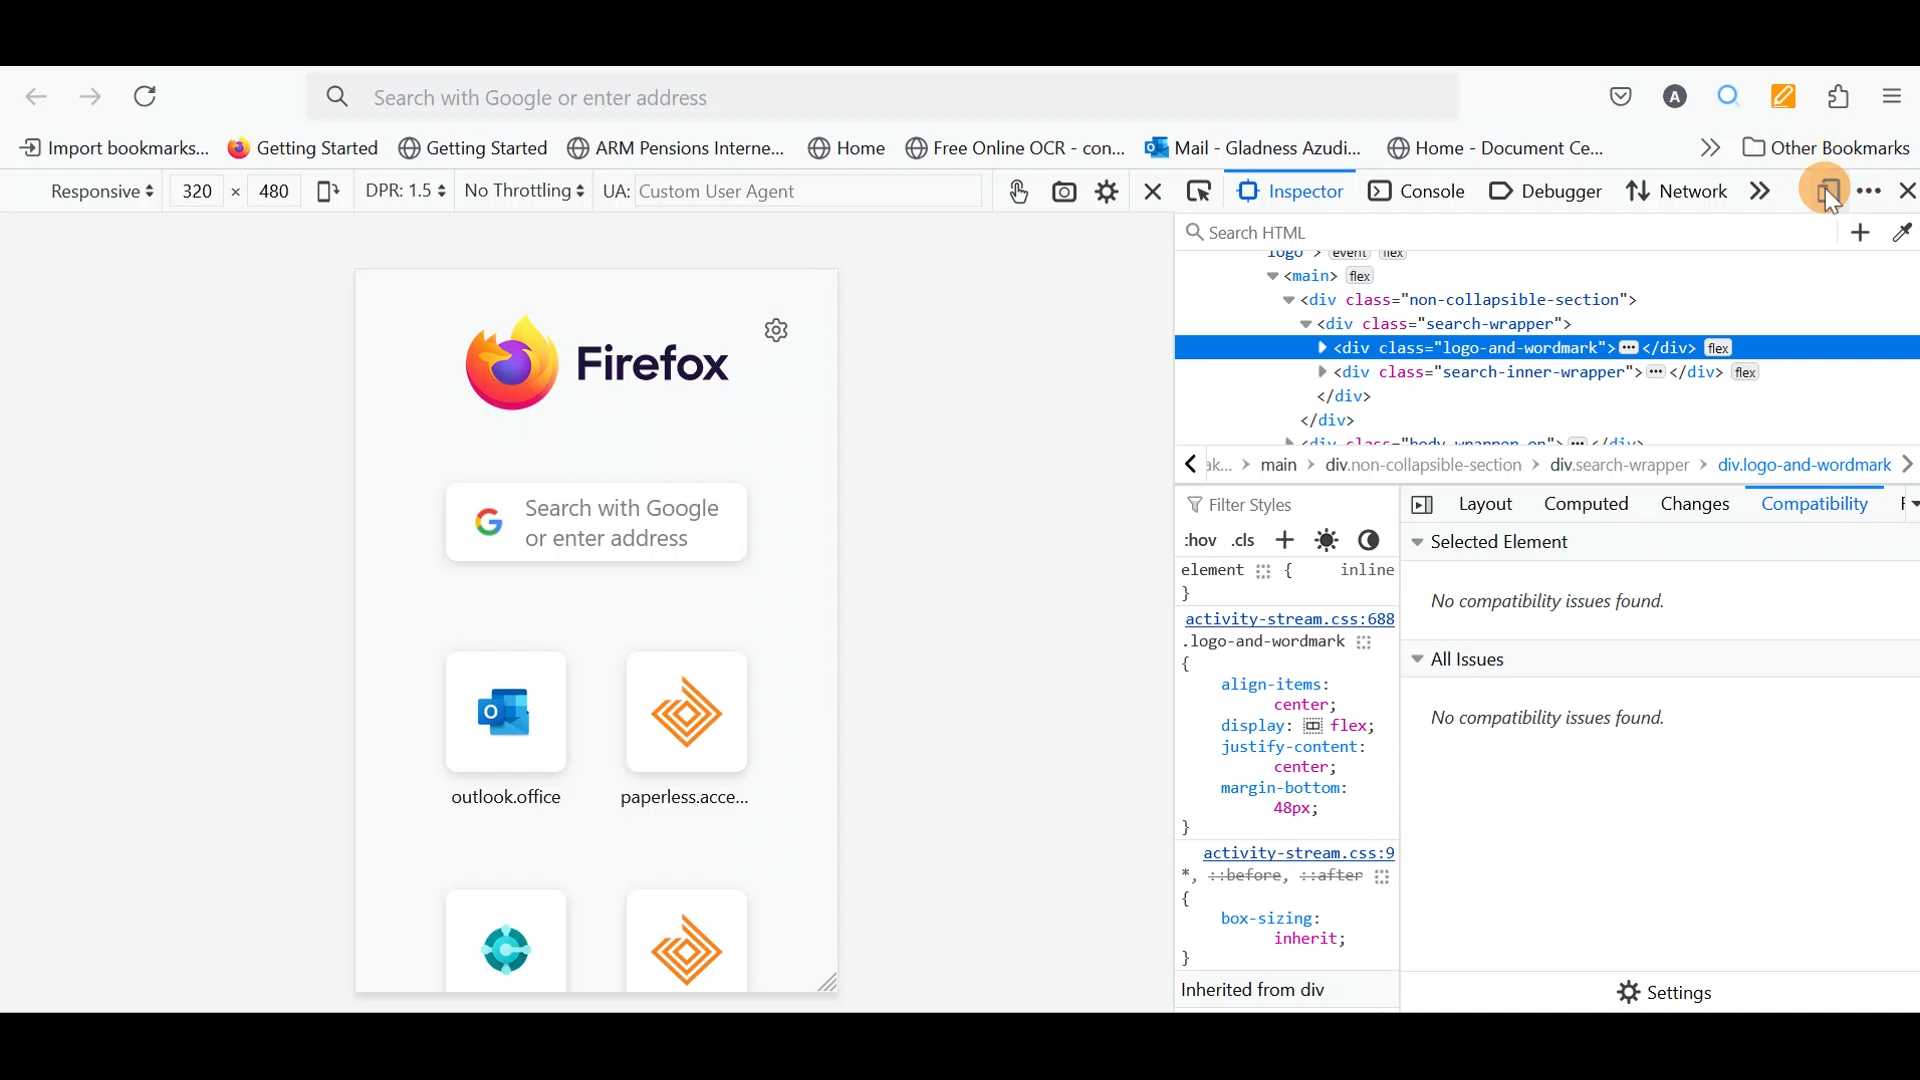 The height and width of the screenshot is (1080, 1920). I want to click on Toggle pseudo classes, so click(1197, 539).